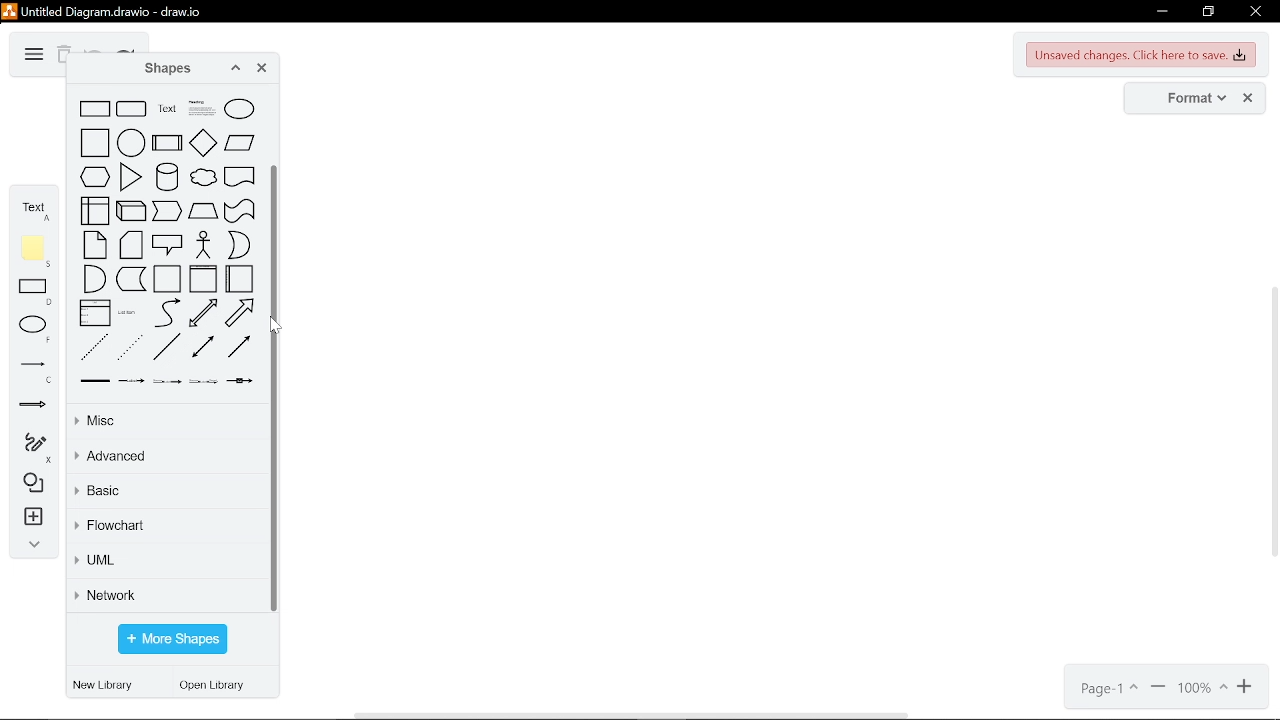 The image size is (1280, 720). Describe the element at coordinates (131, 382) in the screenshot. I see `connector with label` at that location.